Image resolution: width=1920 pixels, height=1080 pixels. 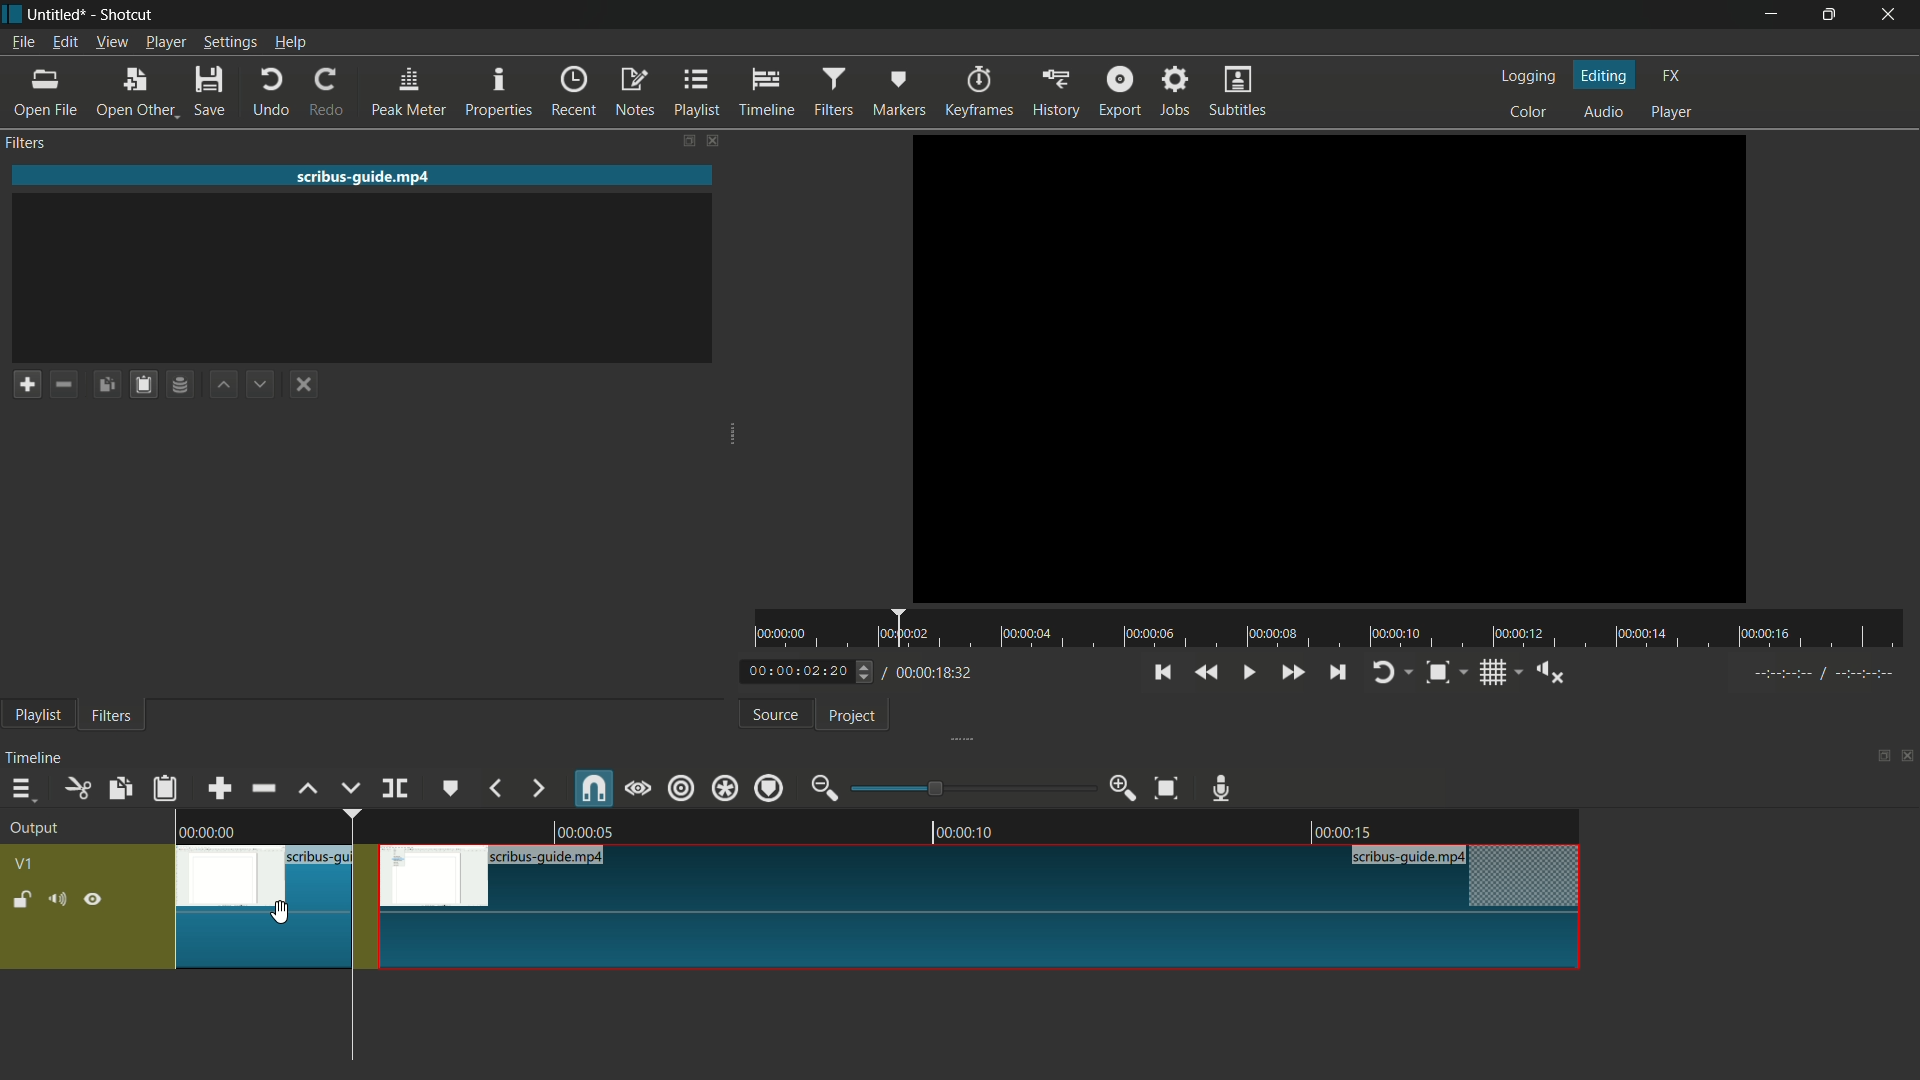 What do you see at coordinates (1603, 113) in the screenshot?
I see `audio` at bounding box center [1603, 113].